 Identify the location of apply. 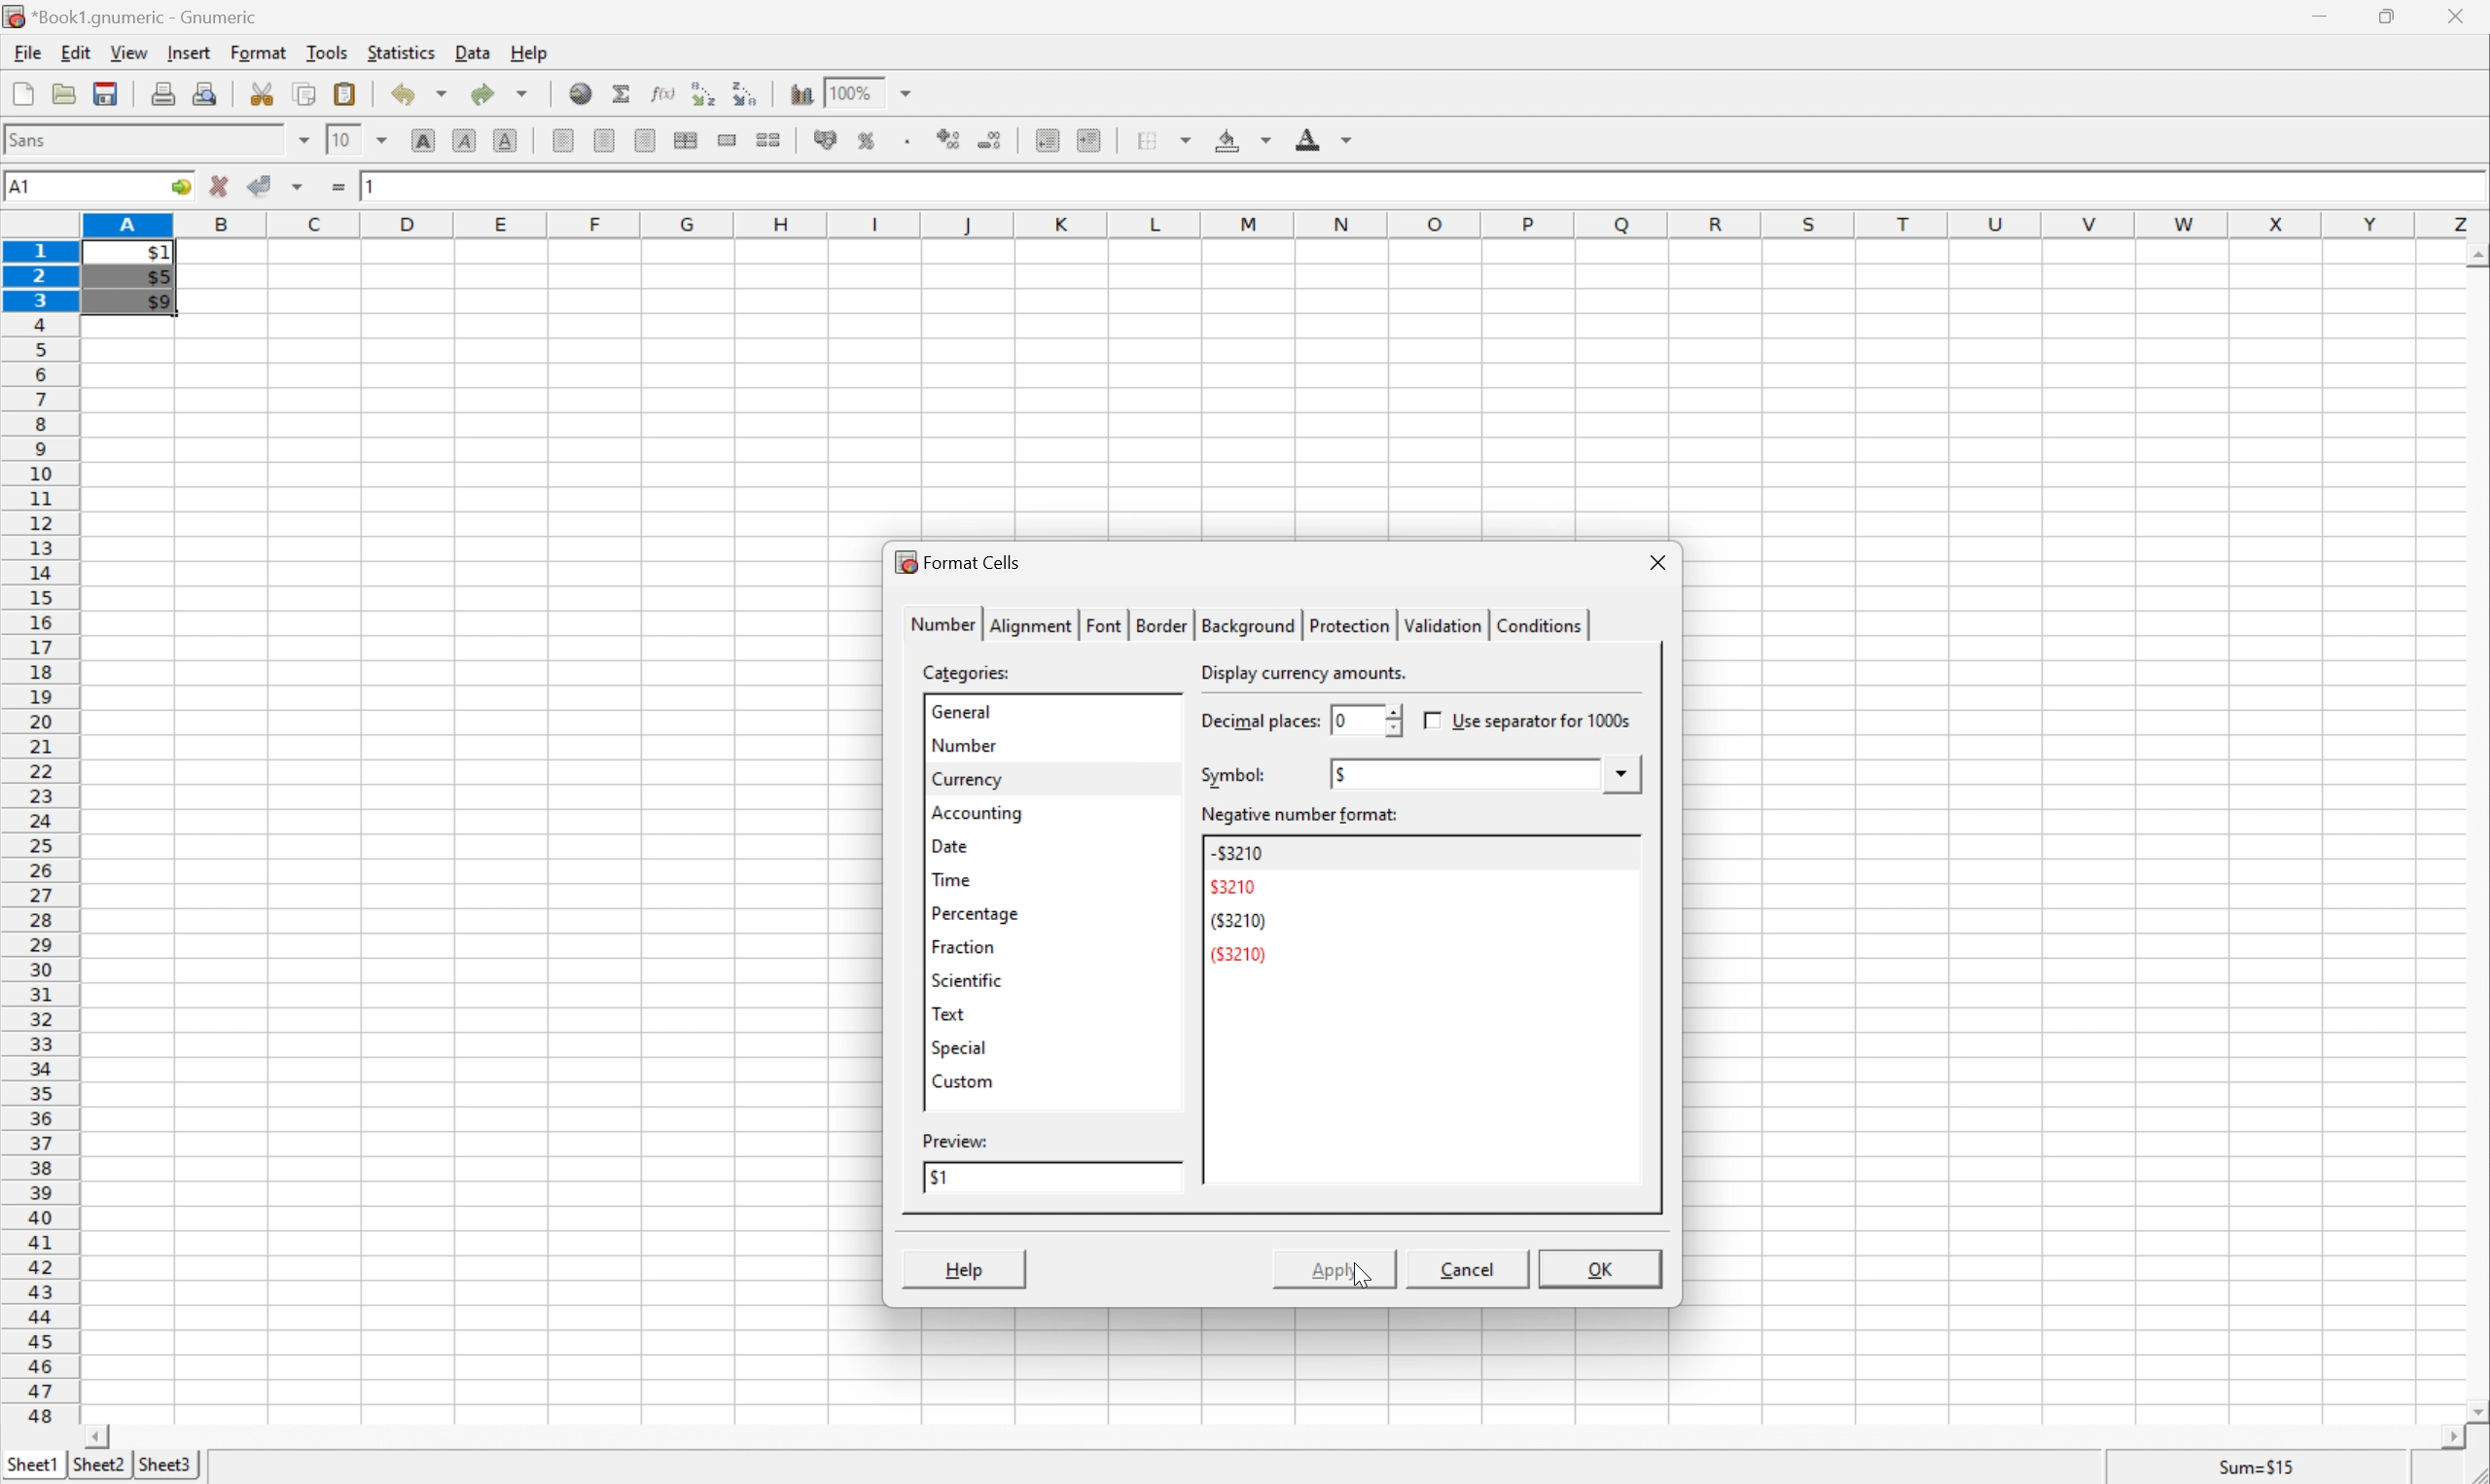
(1329, 1268).